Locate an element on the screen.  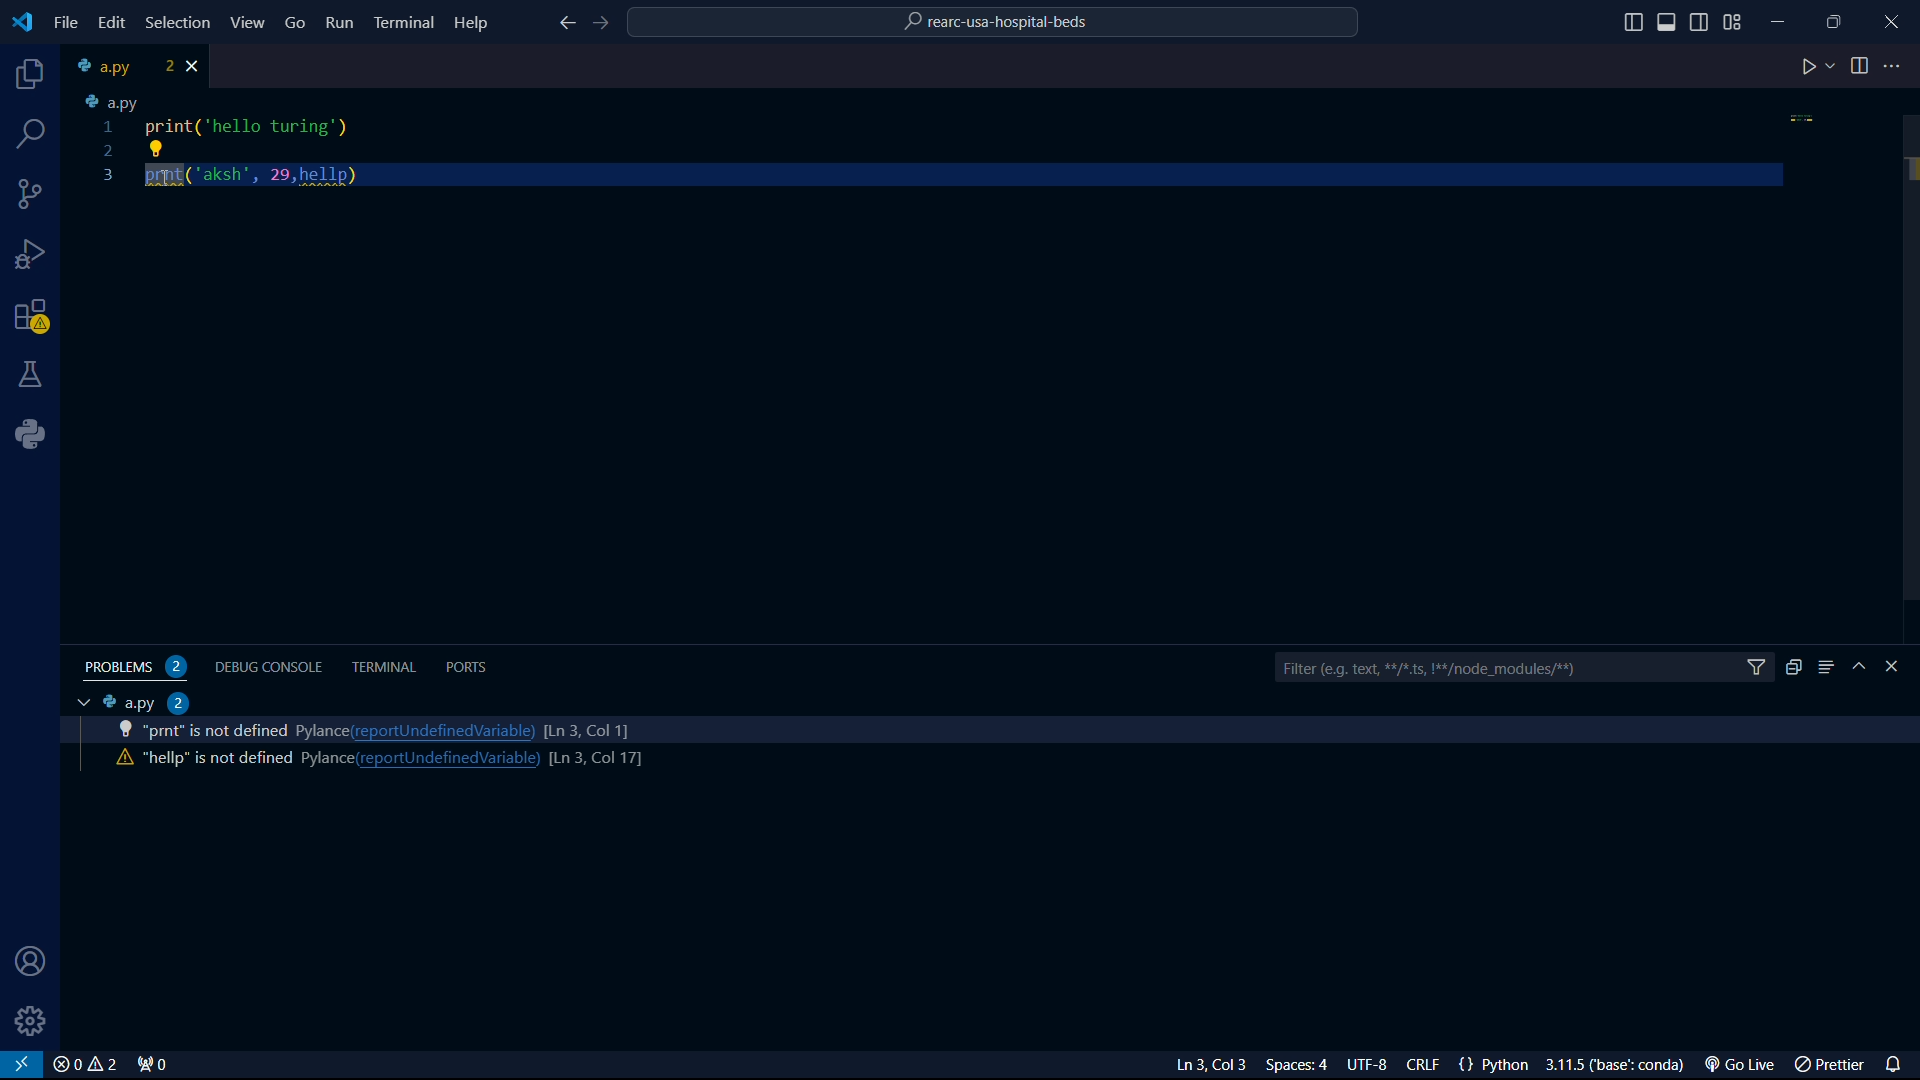
reportundefinedvariable is located at coordinates (447, 759).